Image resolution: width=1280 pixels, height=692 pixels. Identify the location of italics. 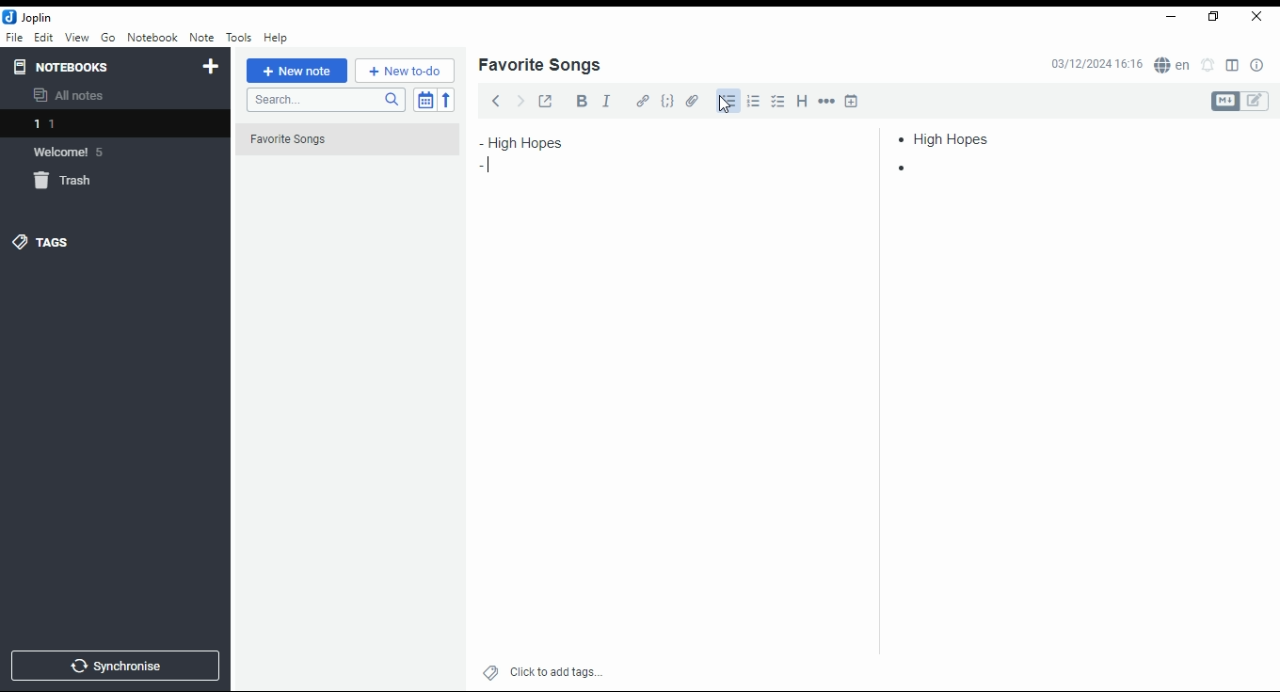
(606, 100).